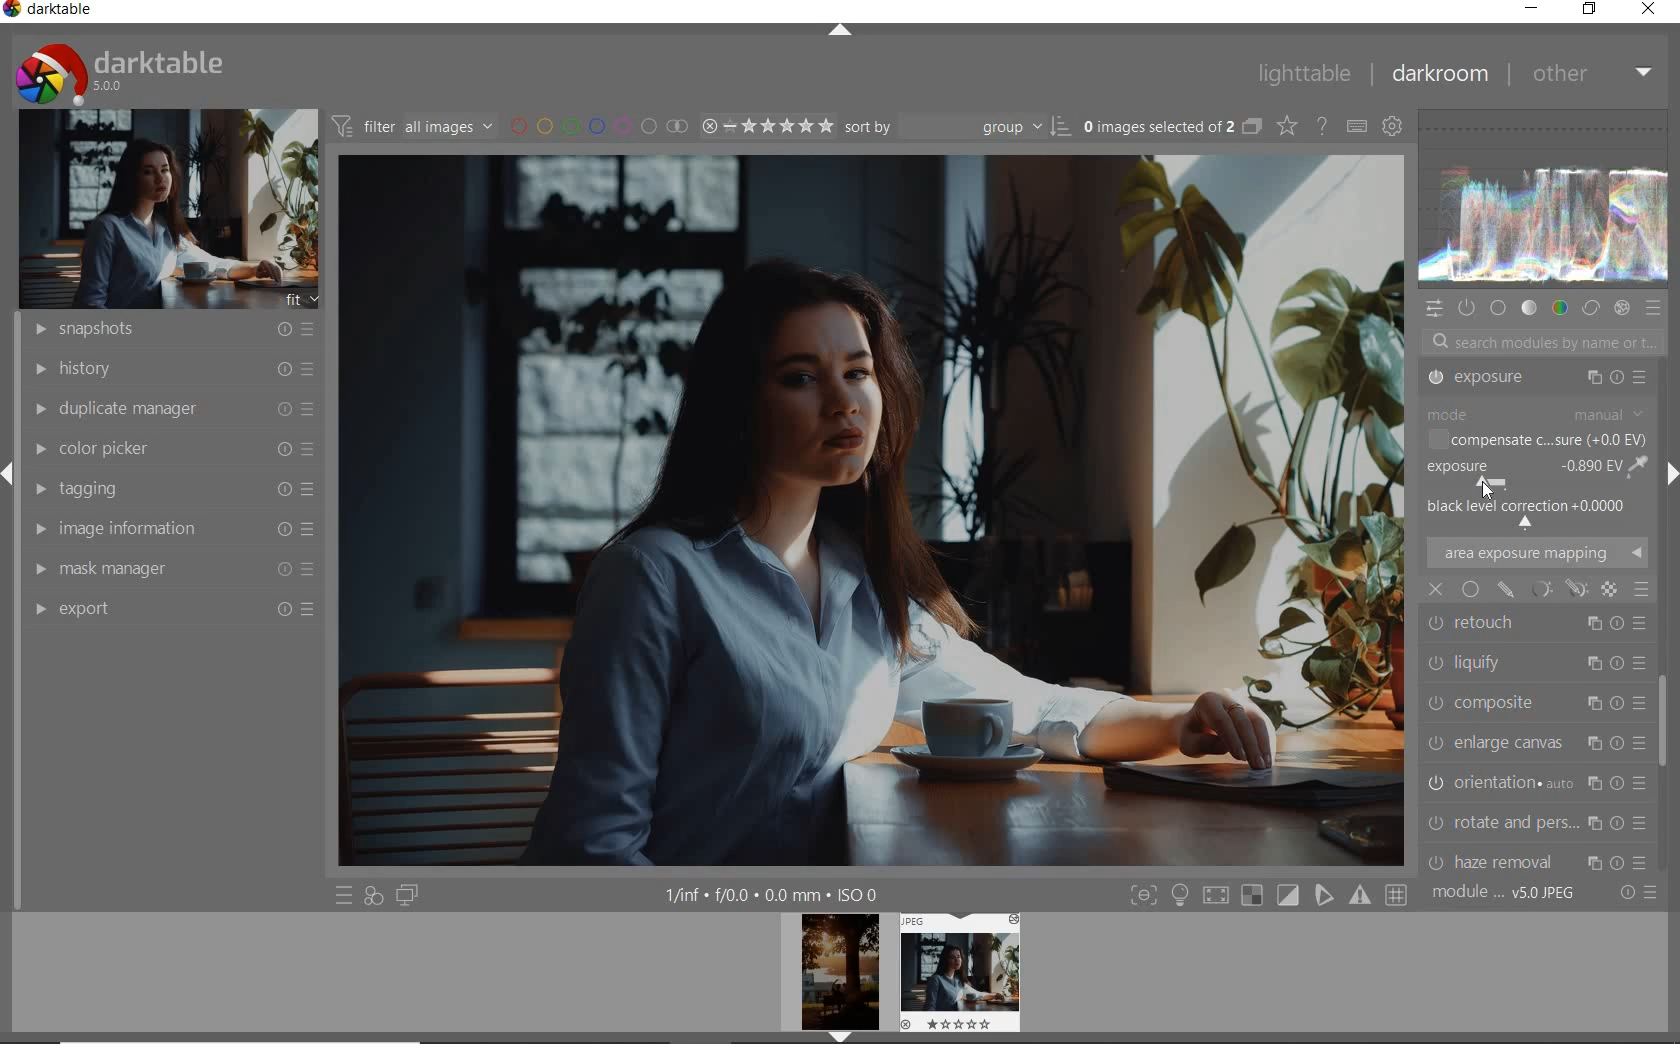  I want to click on blending options, so click(1642, 590).